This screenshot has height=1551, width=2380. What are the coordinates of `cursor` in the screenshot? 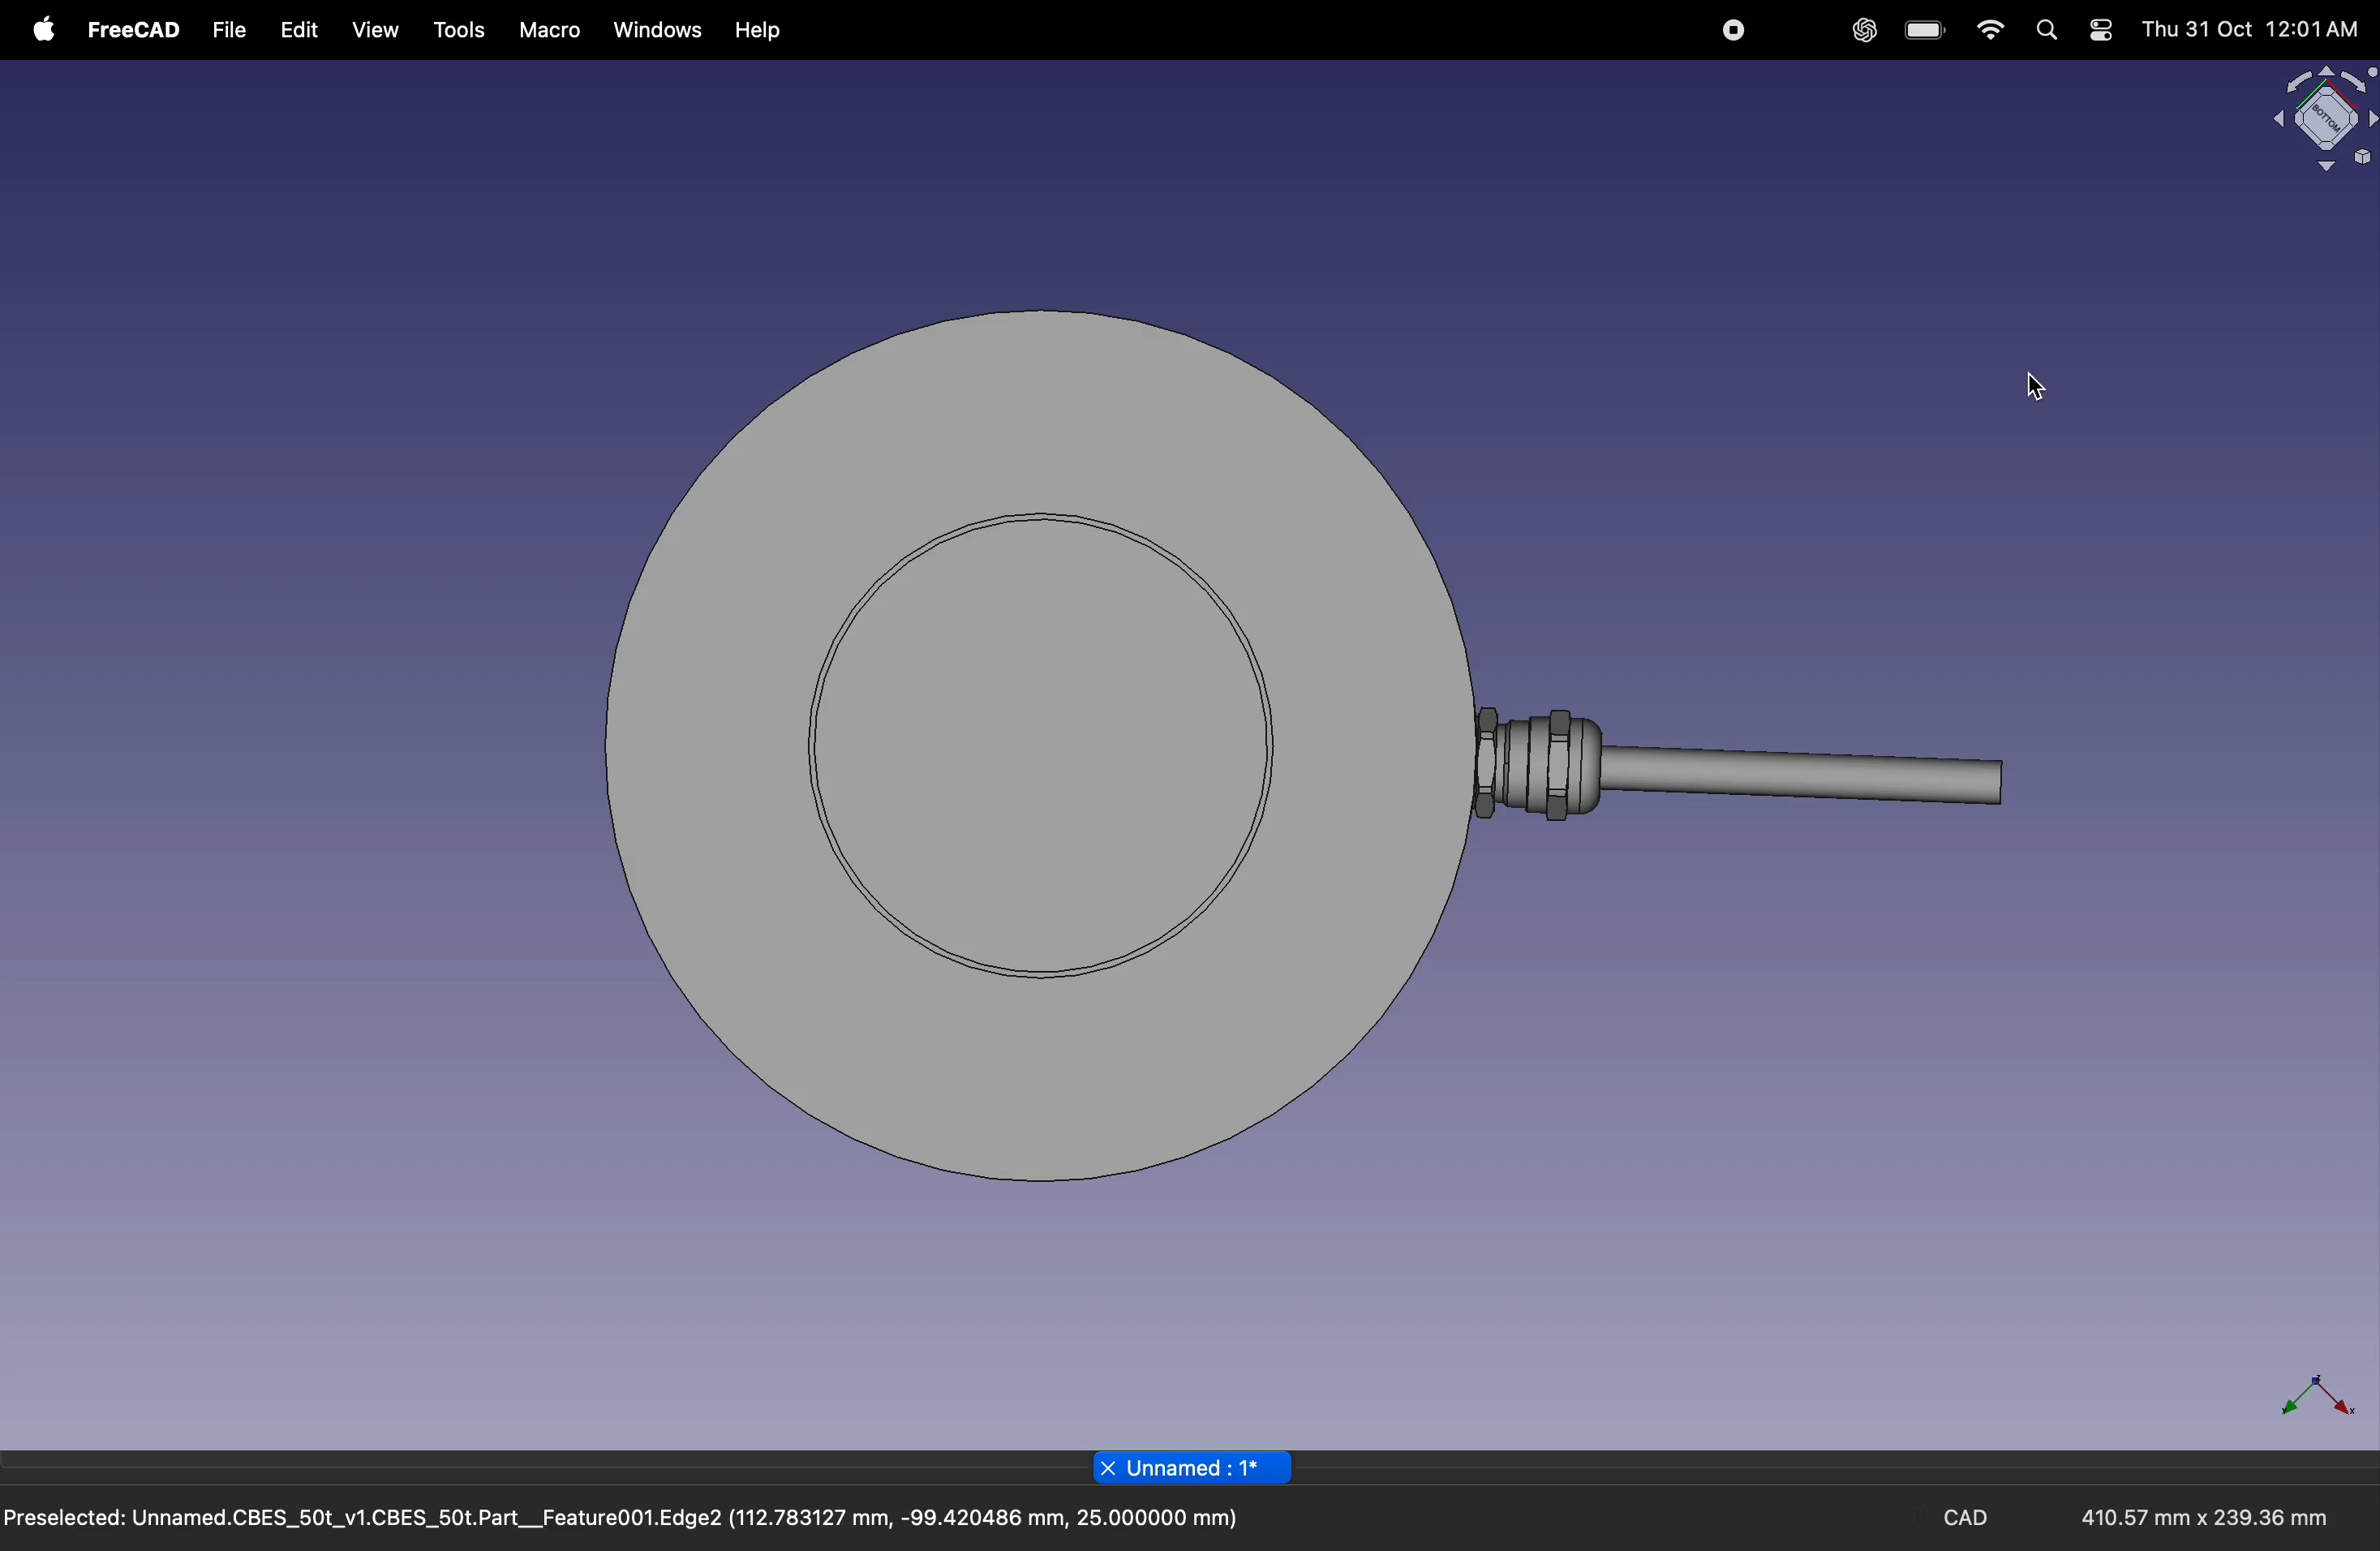 It's located at (2040, 389).